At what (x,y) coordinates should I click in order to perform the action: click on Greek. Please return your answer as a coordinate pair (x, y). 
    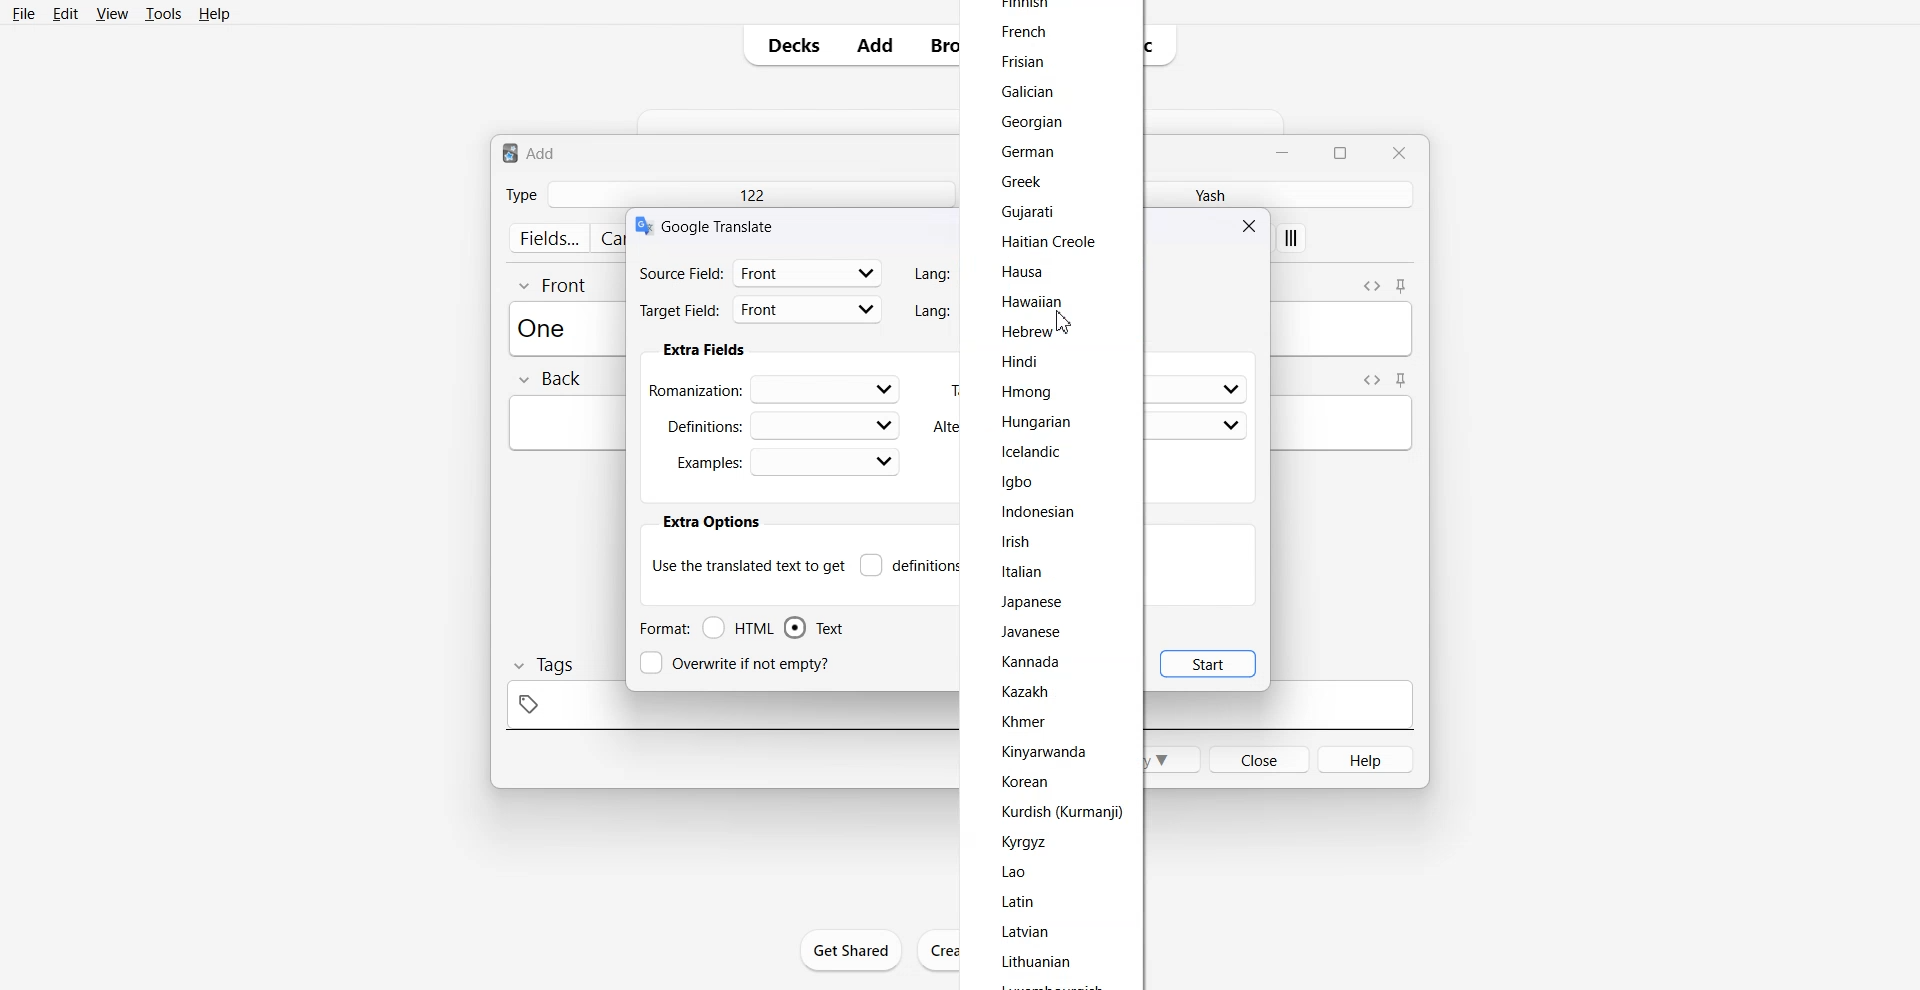
    Looking at the image, I should click on (1016, 181).